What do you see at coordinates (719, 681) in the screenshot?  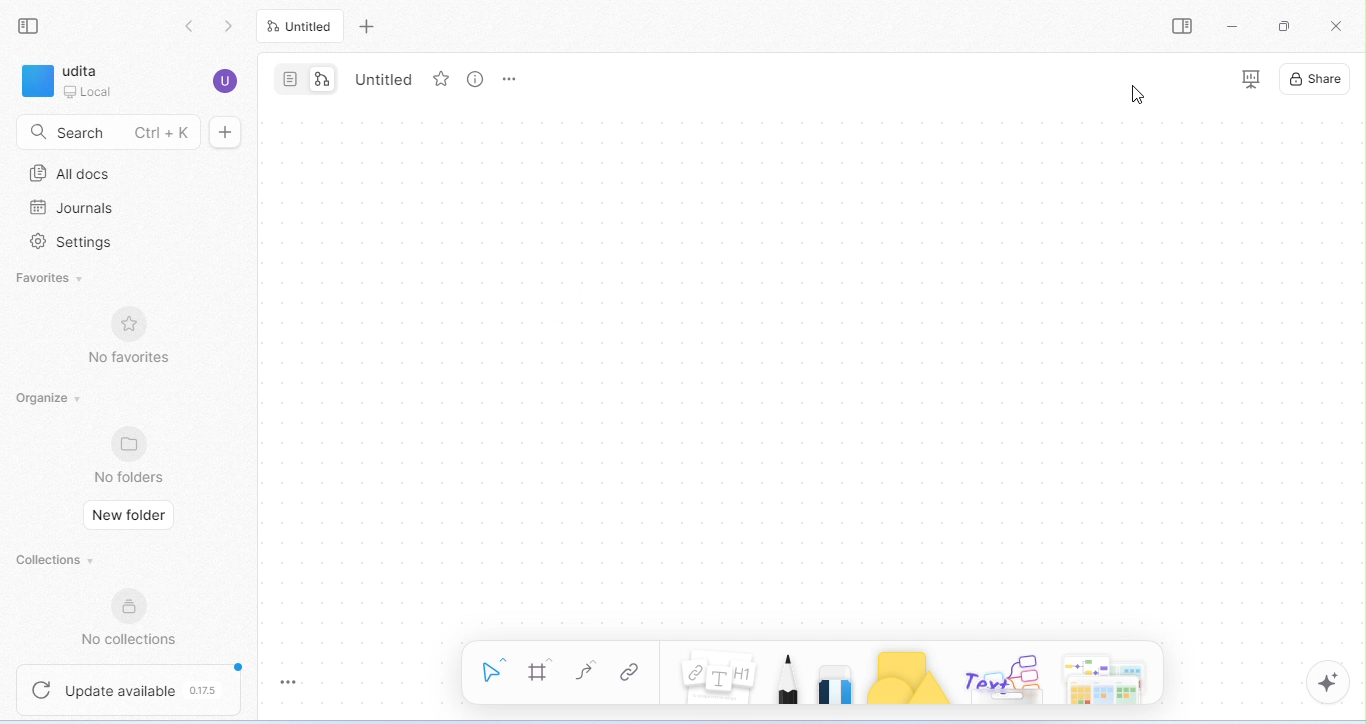 I see `notes` at bounding box center [719, 681].